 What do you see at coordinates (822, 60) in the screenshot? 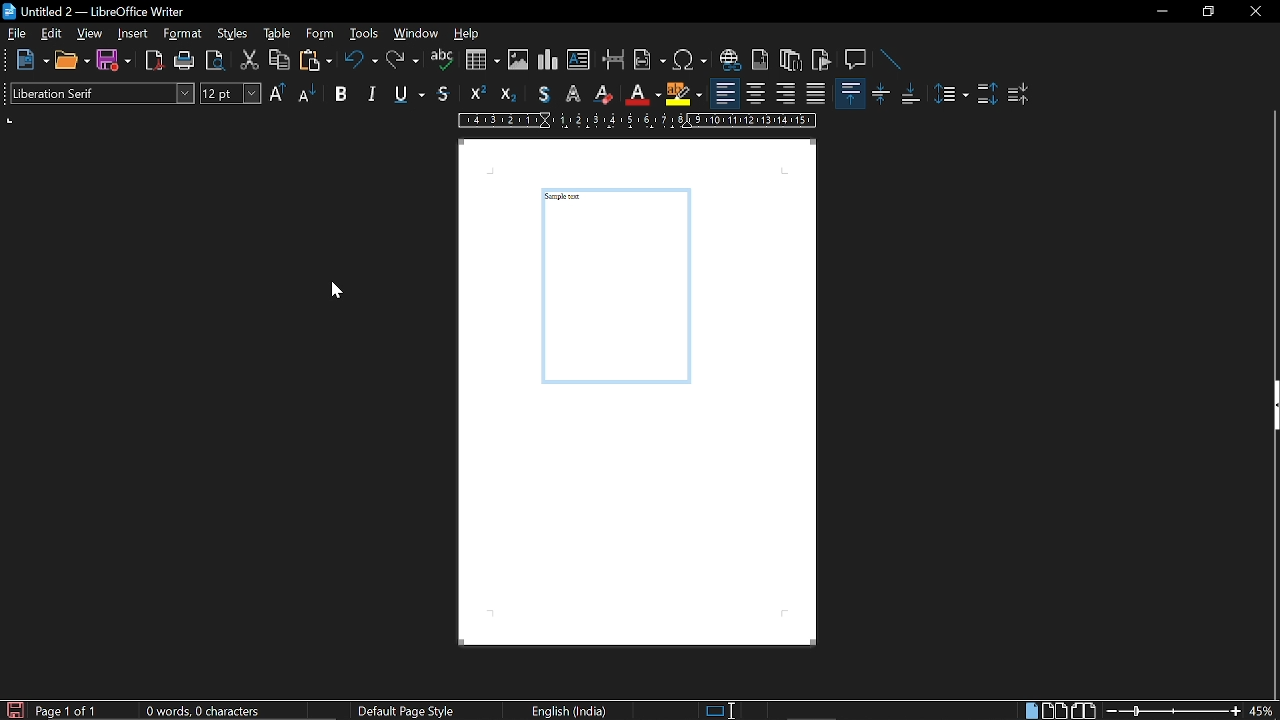
I see `insert bookmark` at bounding box center [822, 60].